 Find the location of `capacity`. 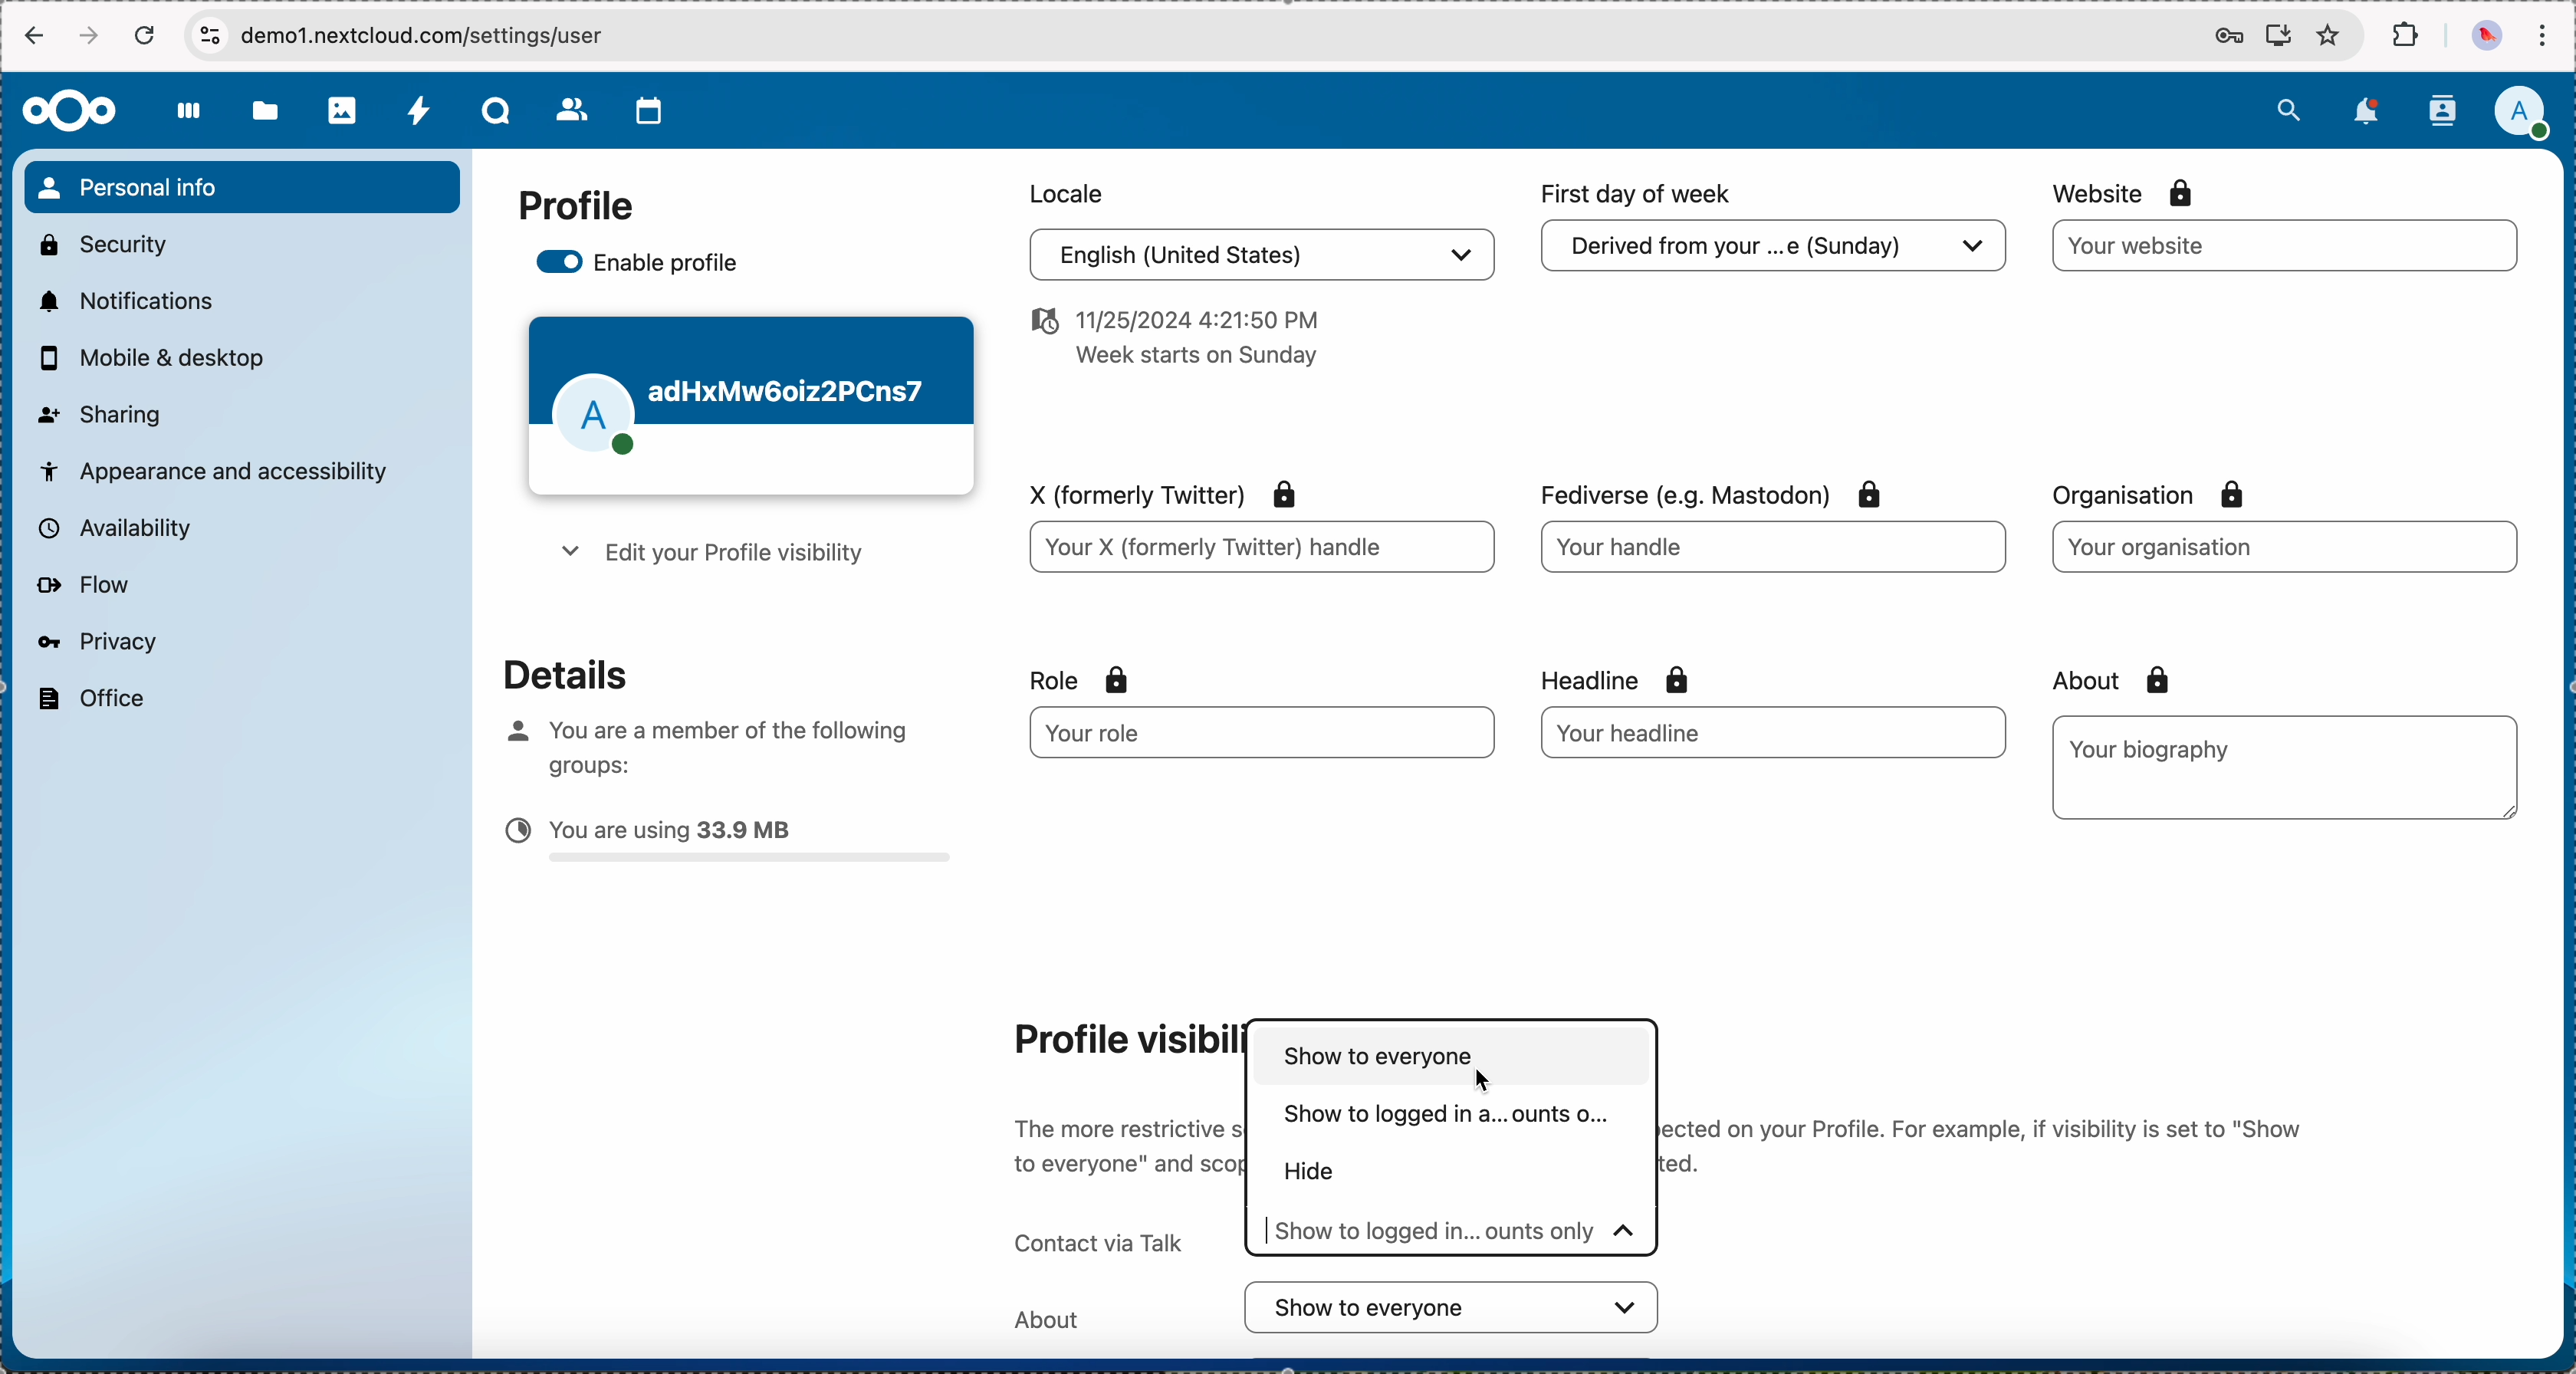

capacity is located at coordinates (729, 845).